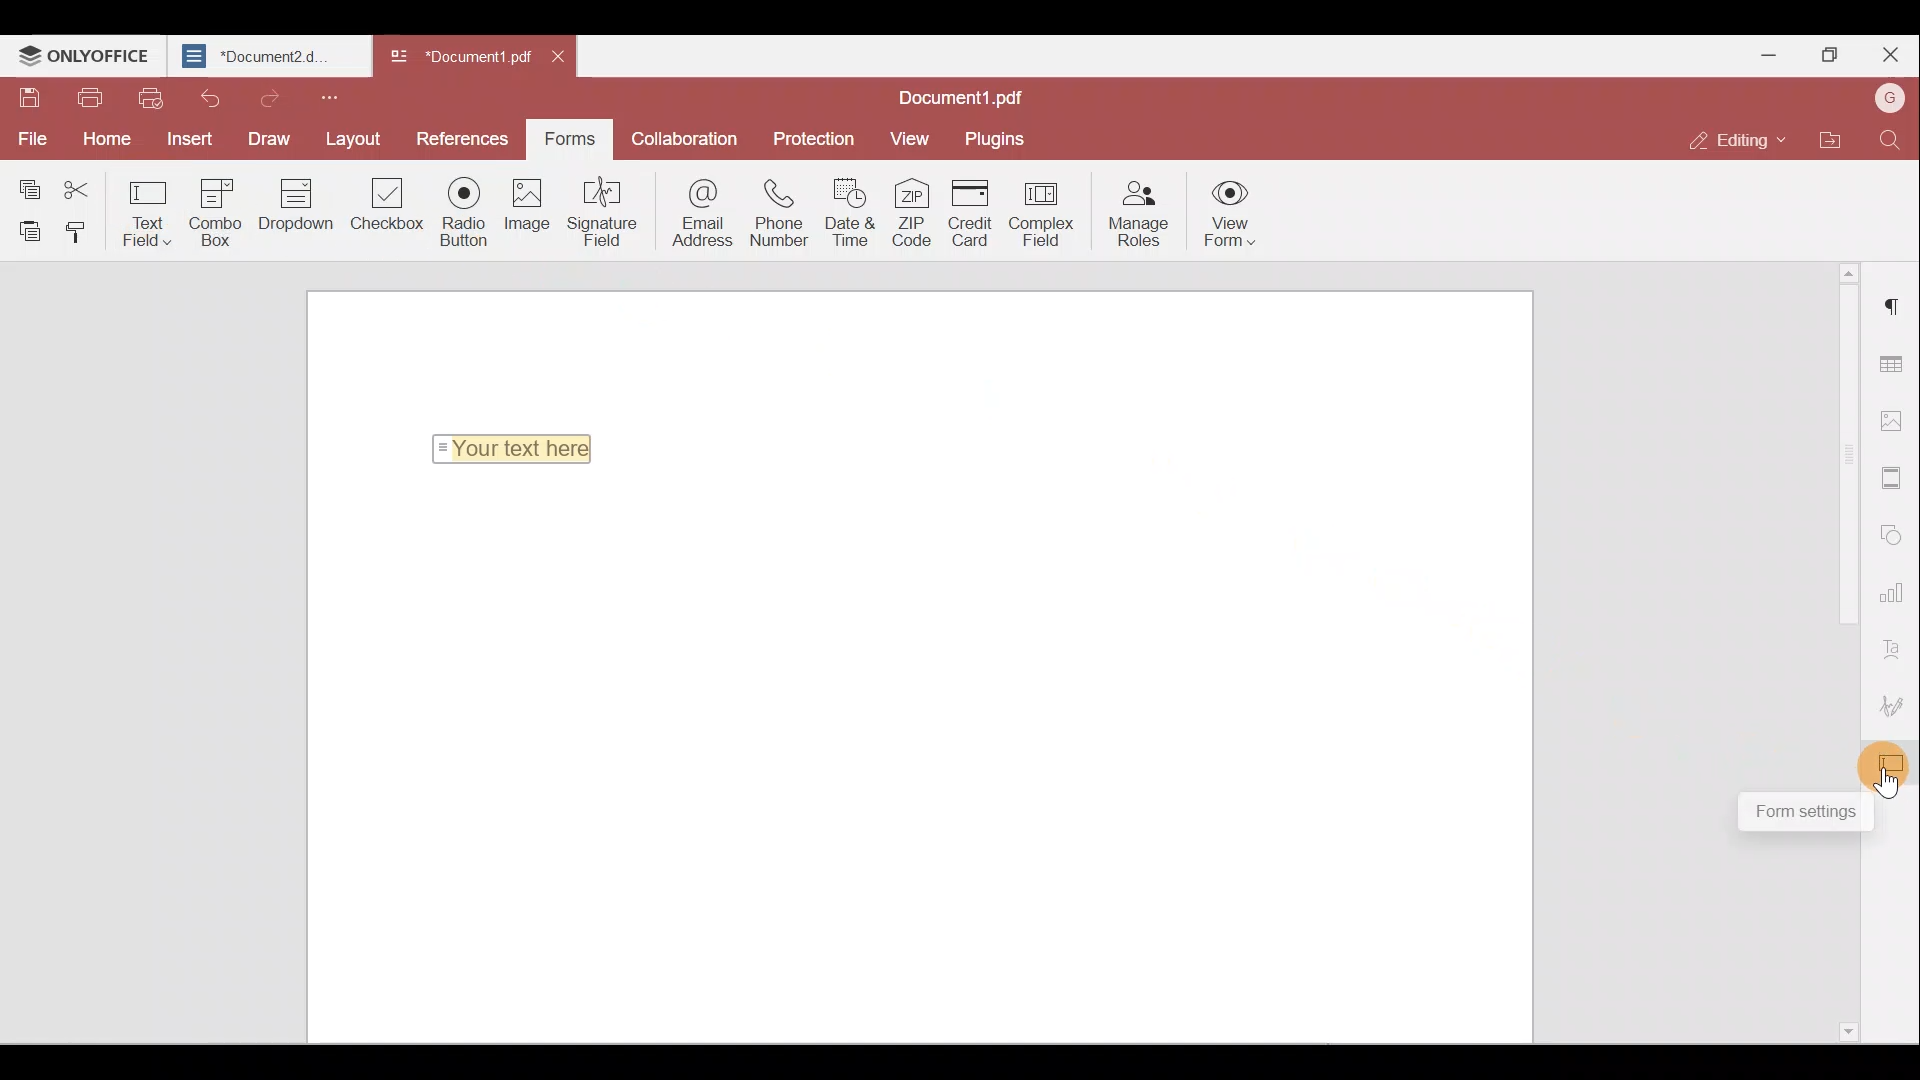 Image resolution: width=1920 pixels, height=1080 pixels. What do you see at coordinates (30, 137) in the screenshot?
I see `File` at bounding box center [30, 137].